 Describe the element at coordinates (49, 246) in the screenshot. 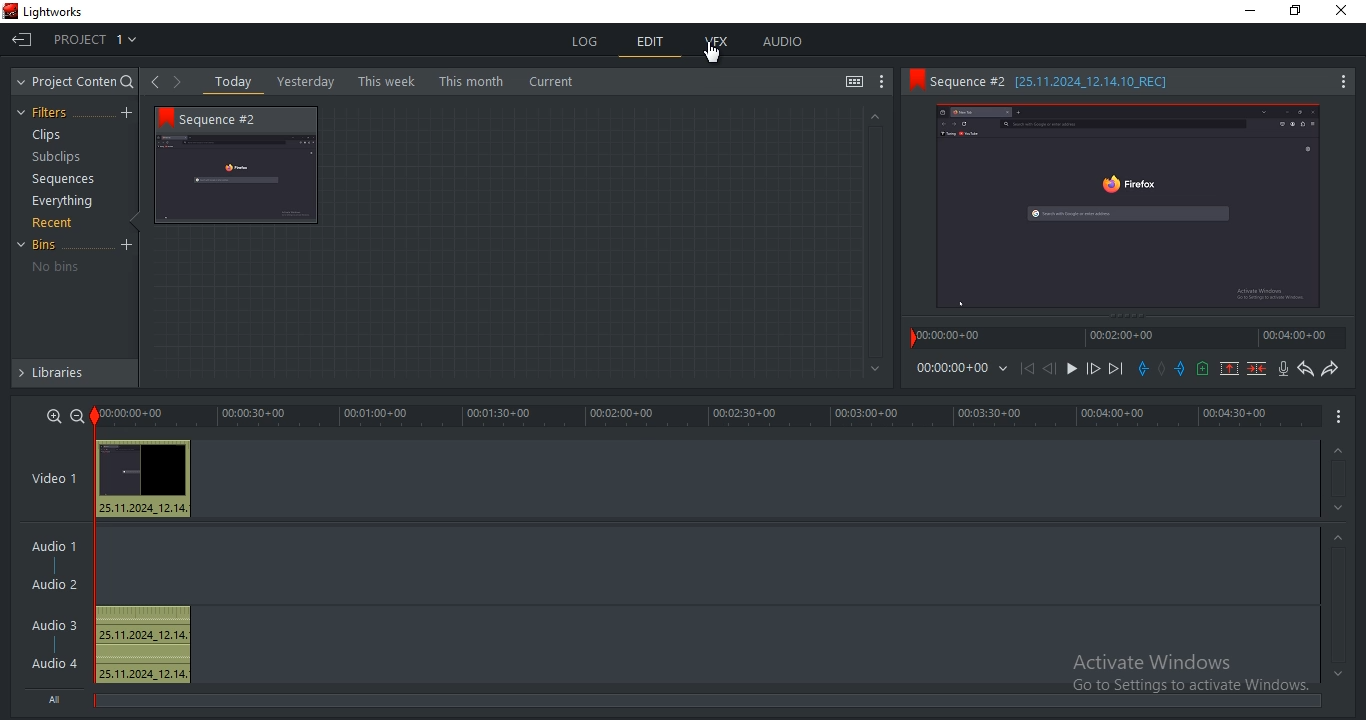

I see `bins` at that location.